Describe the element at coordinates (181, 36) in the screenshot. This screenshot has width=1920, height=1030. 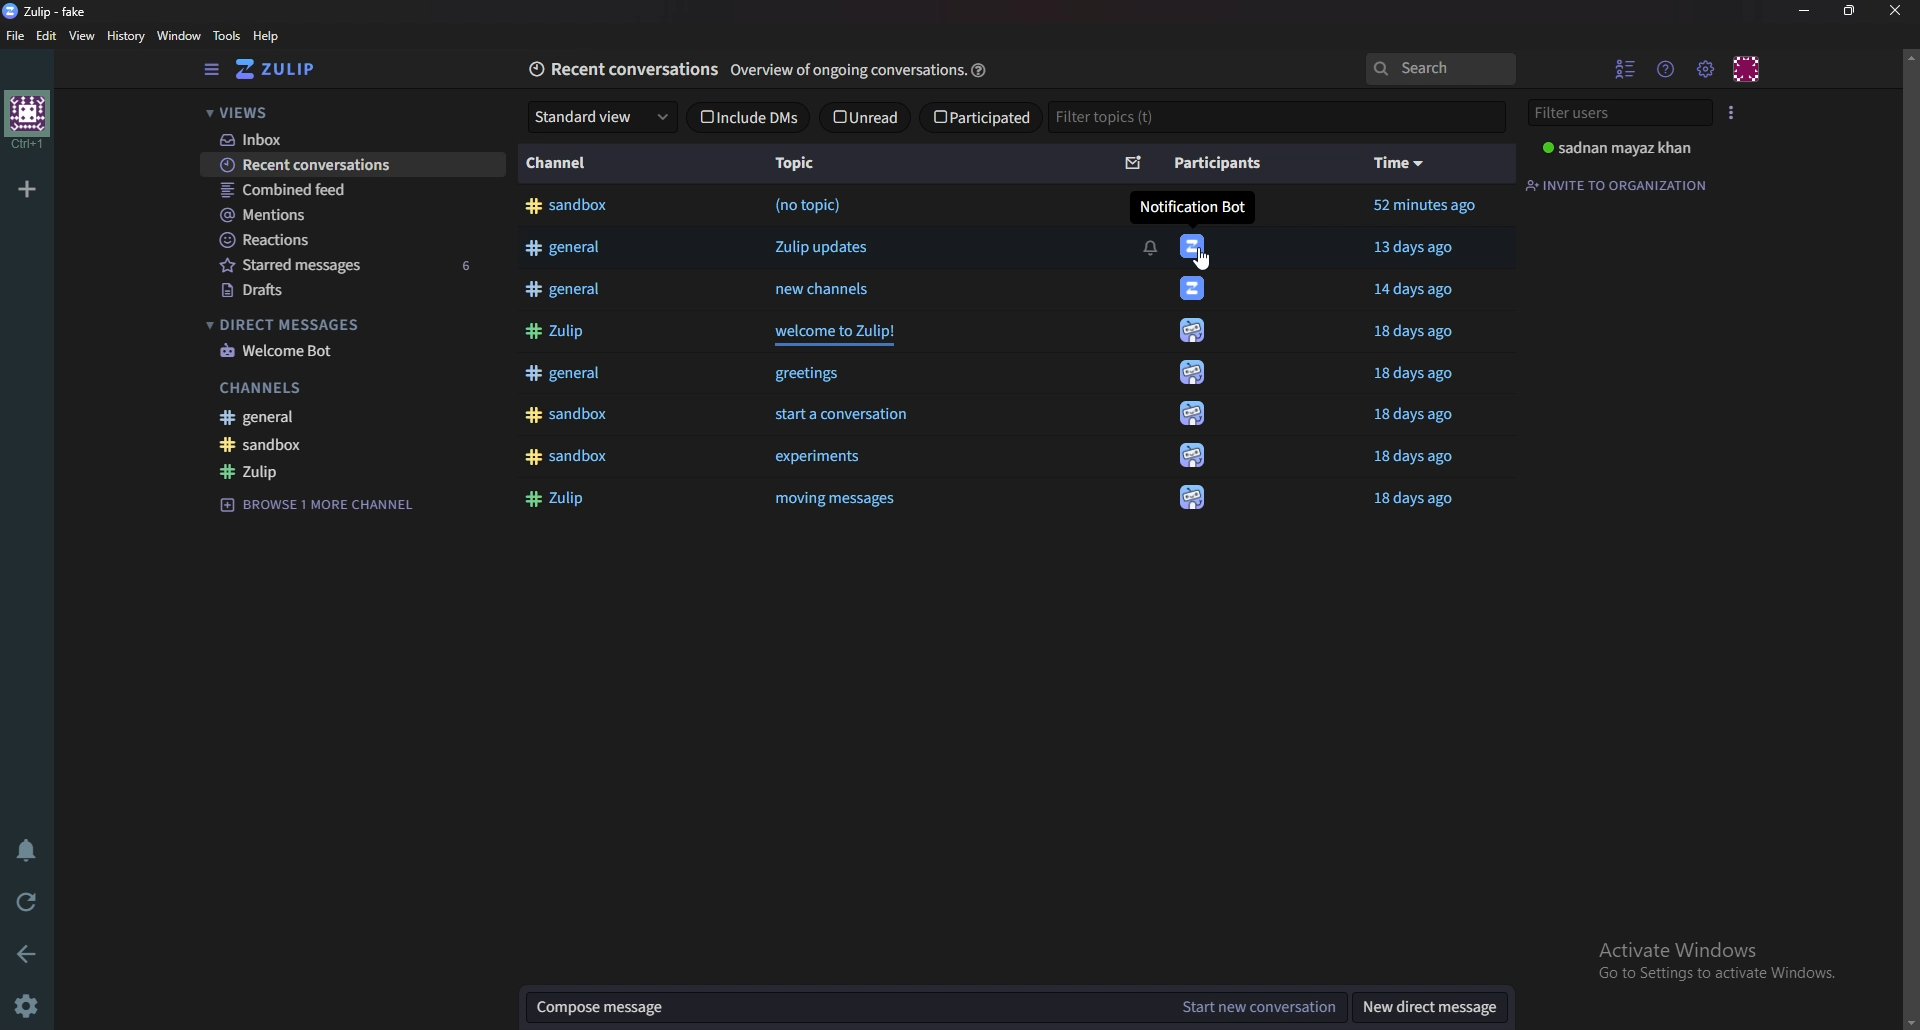
I see `Window` at that location.